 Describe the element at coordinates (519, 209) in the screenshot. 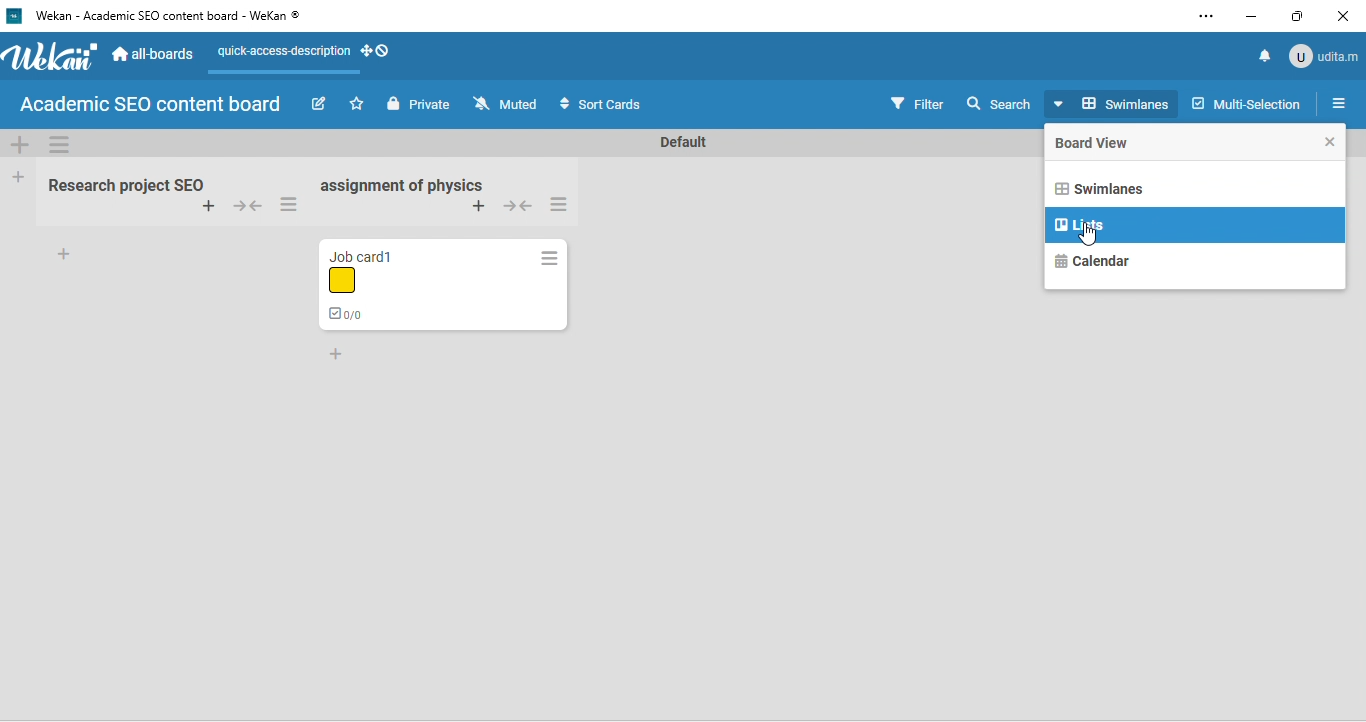

I see `collapse` at that location.